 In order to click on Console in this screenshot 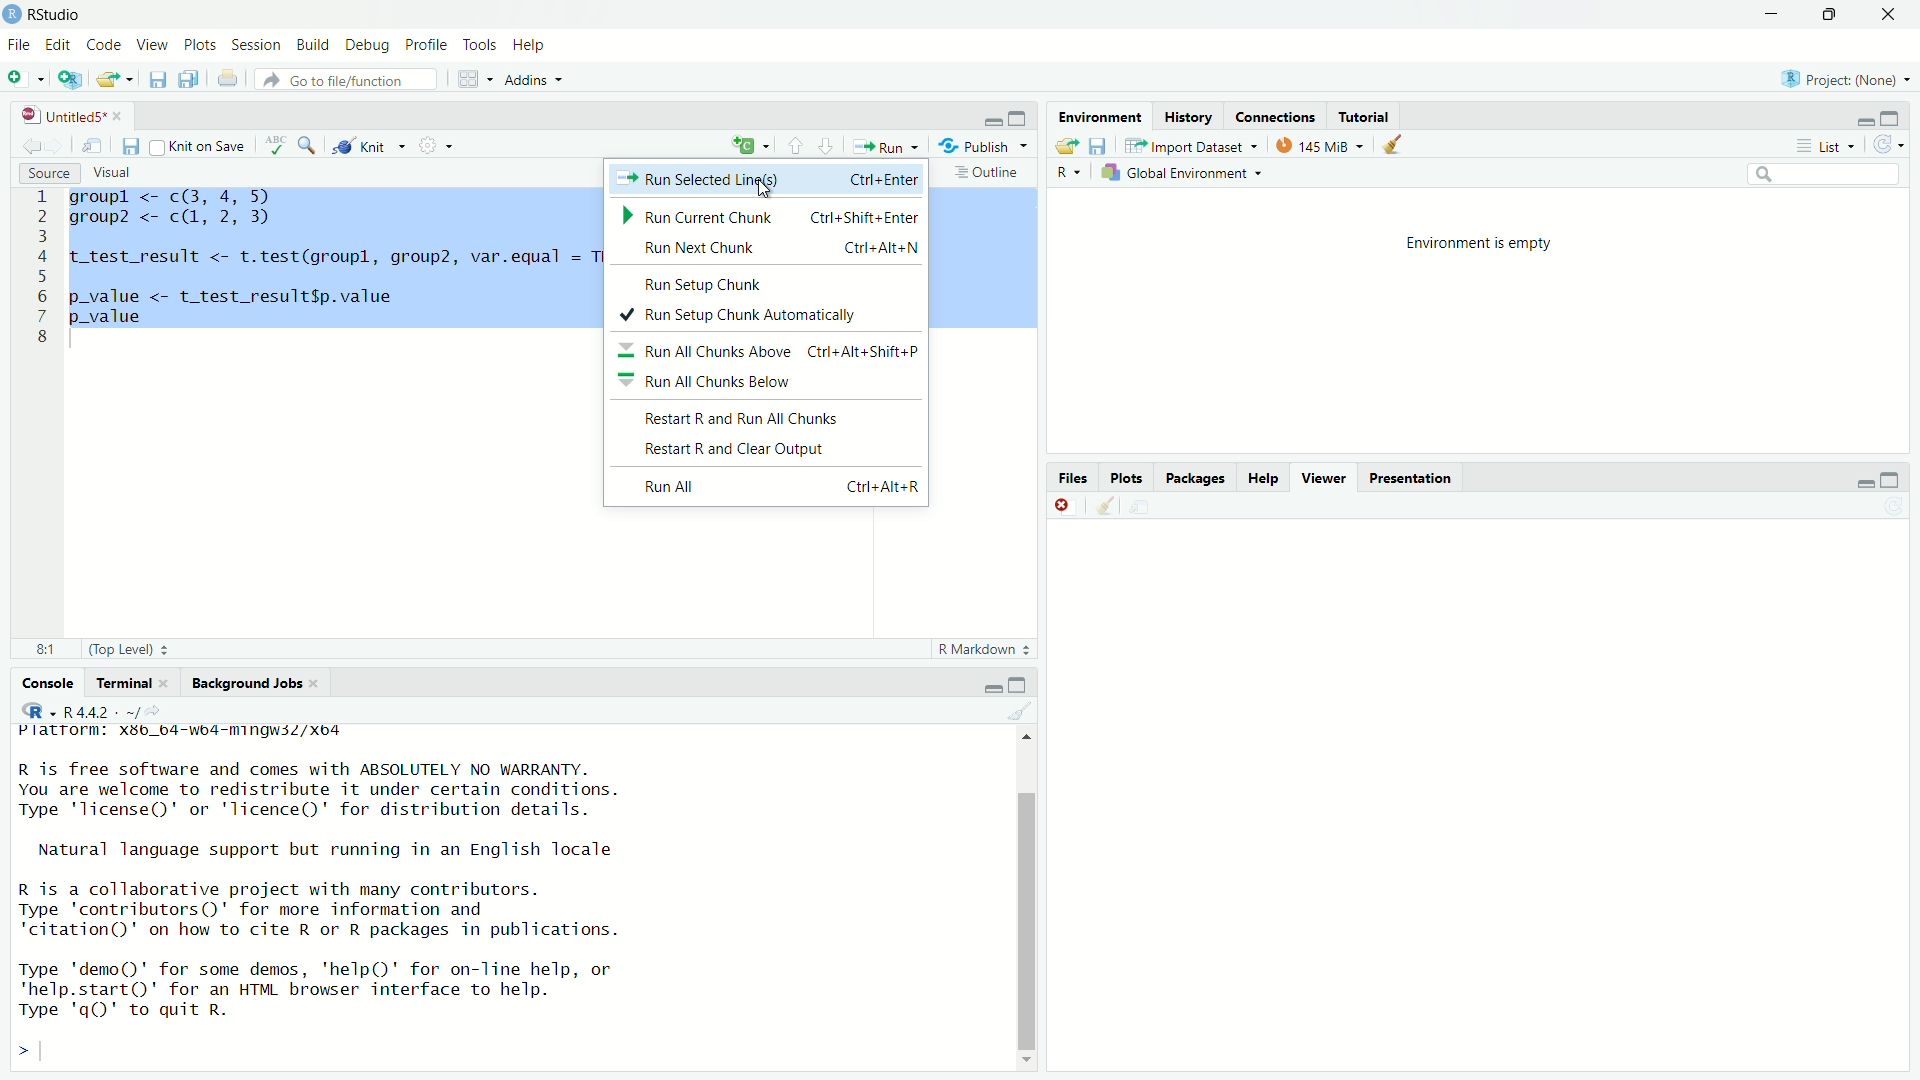, I will do `click(48, 683)`.